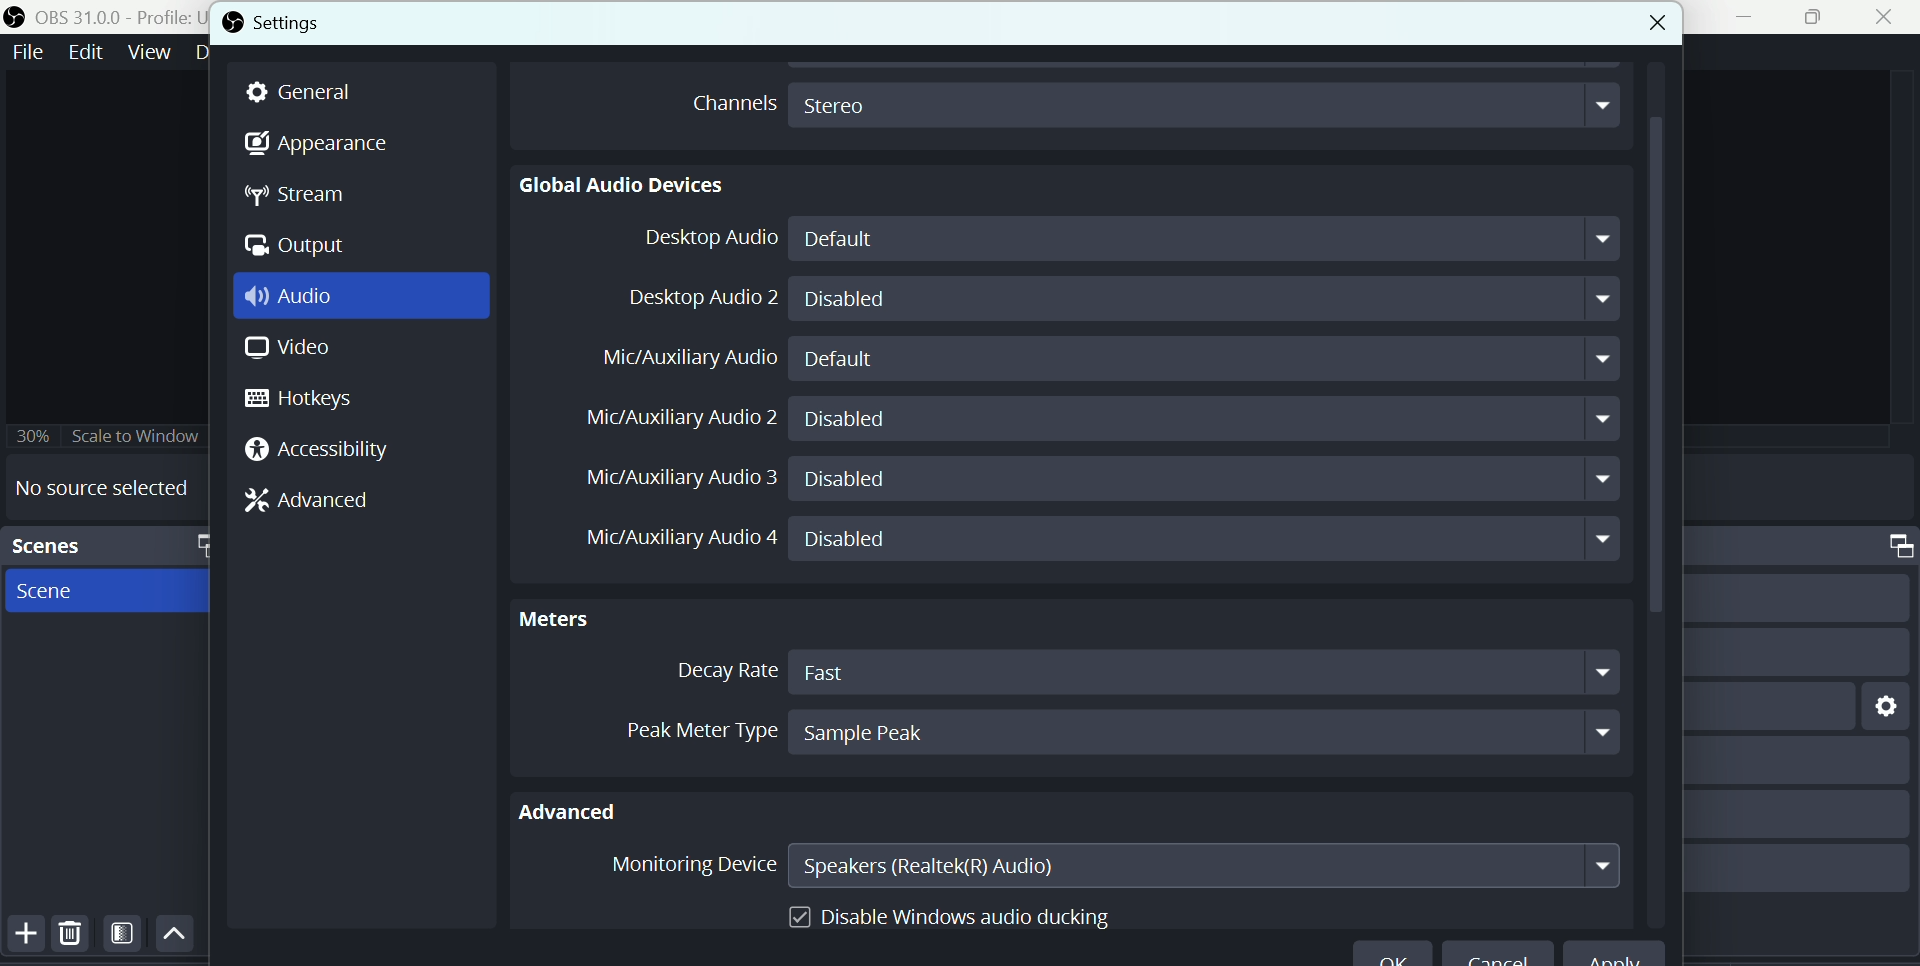 This screenshot has height=966, width=1920. What do you see at coordinates (1207, 299) in the screenshot?
I see `Disabled` at bounding box center [1207, 299].